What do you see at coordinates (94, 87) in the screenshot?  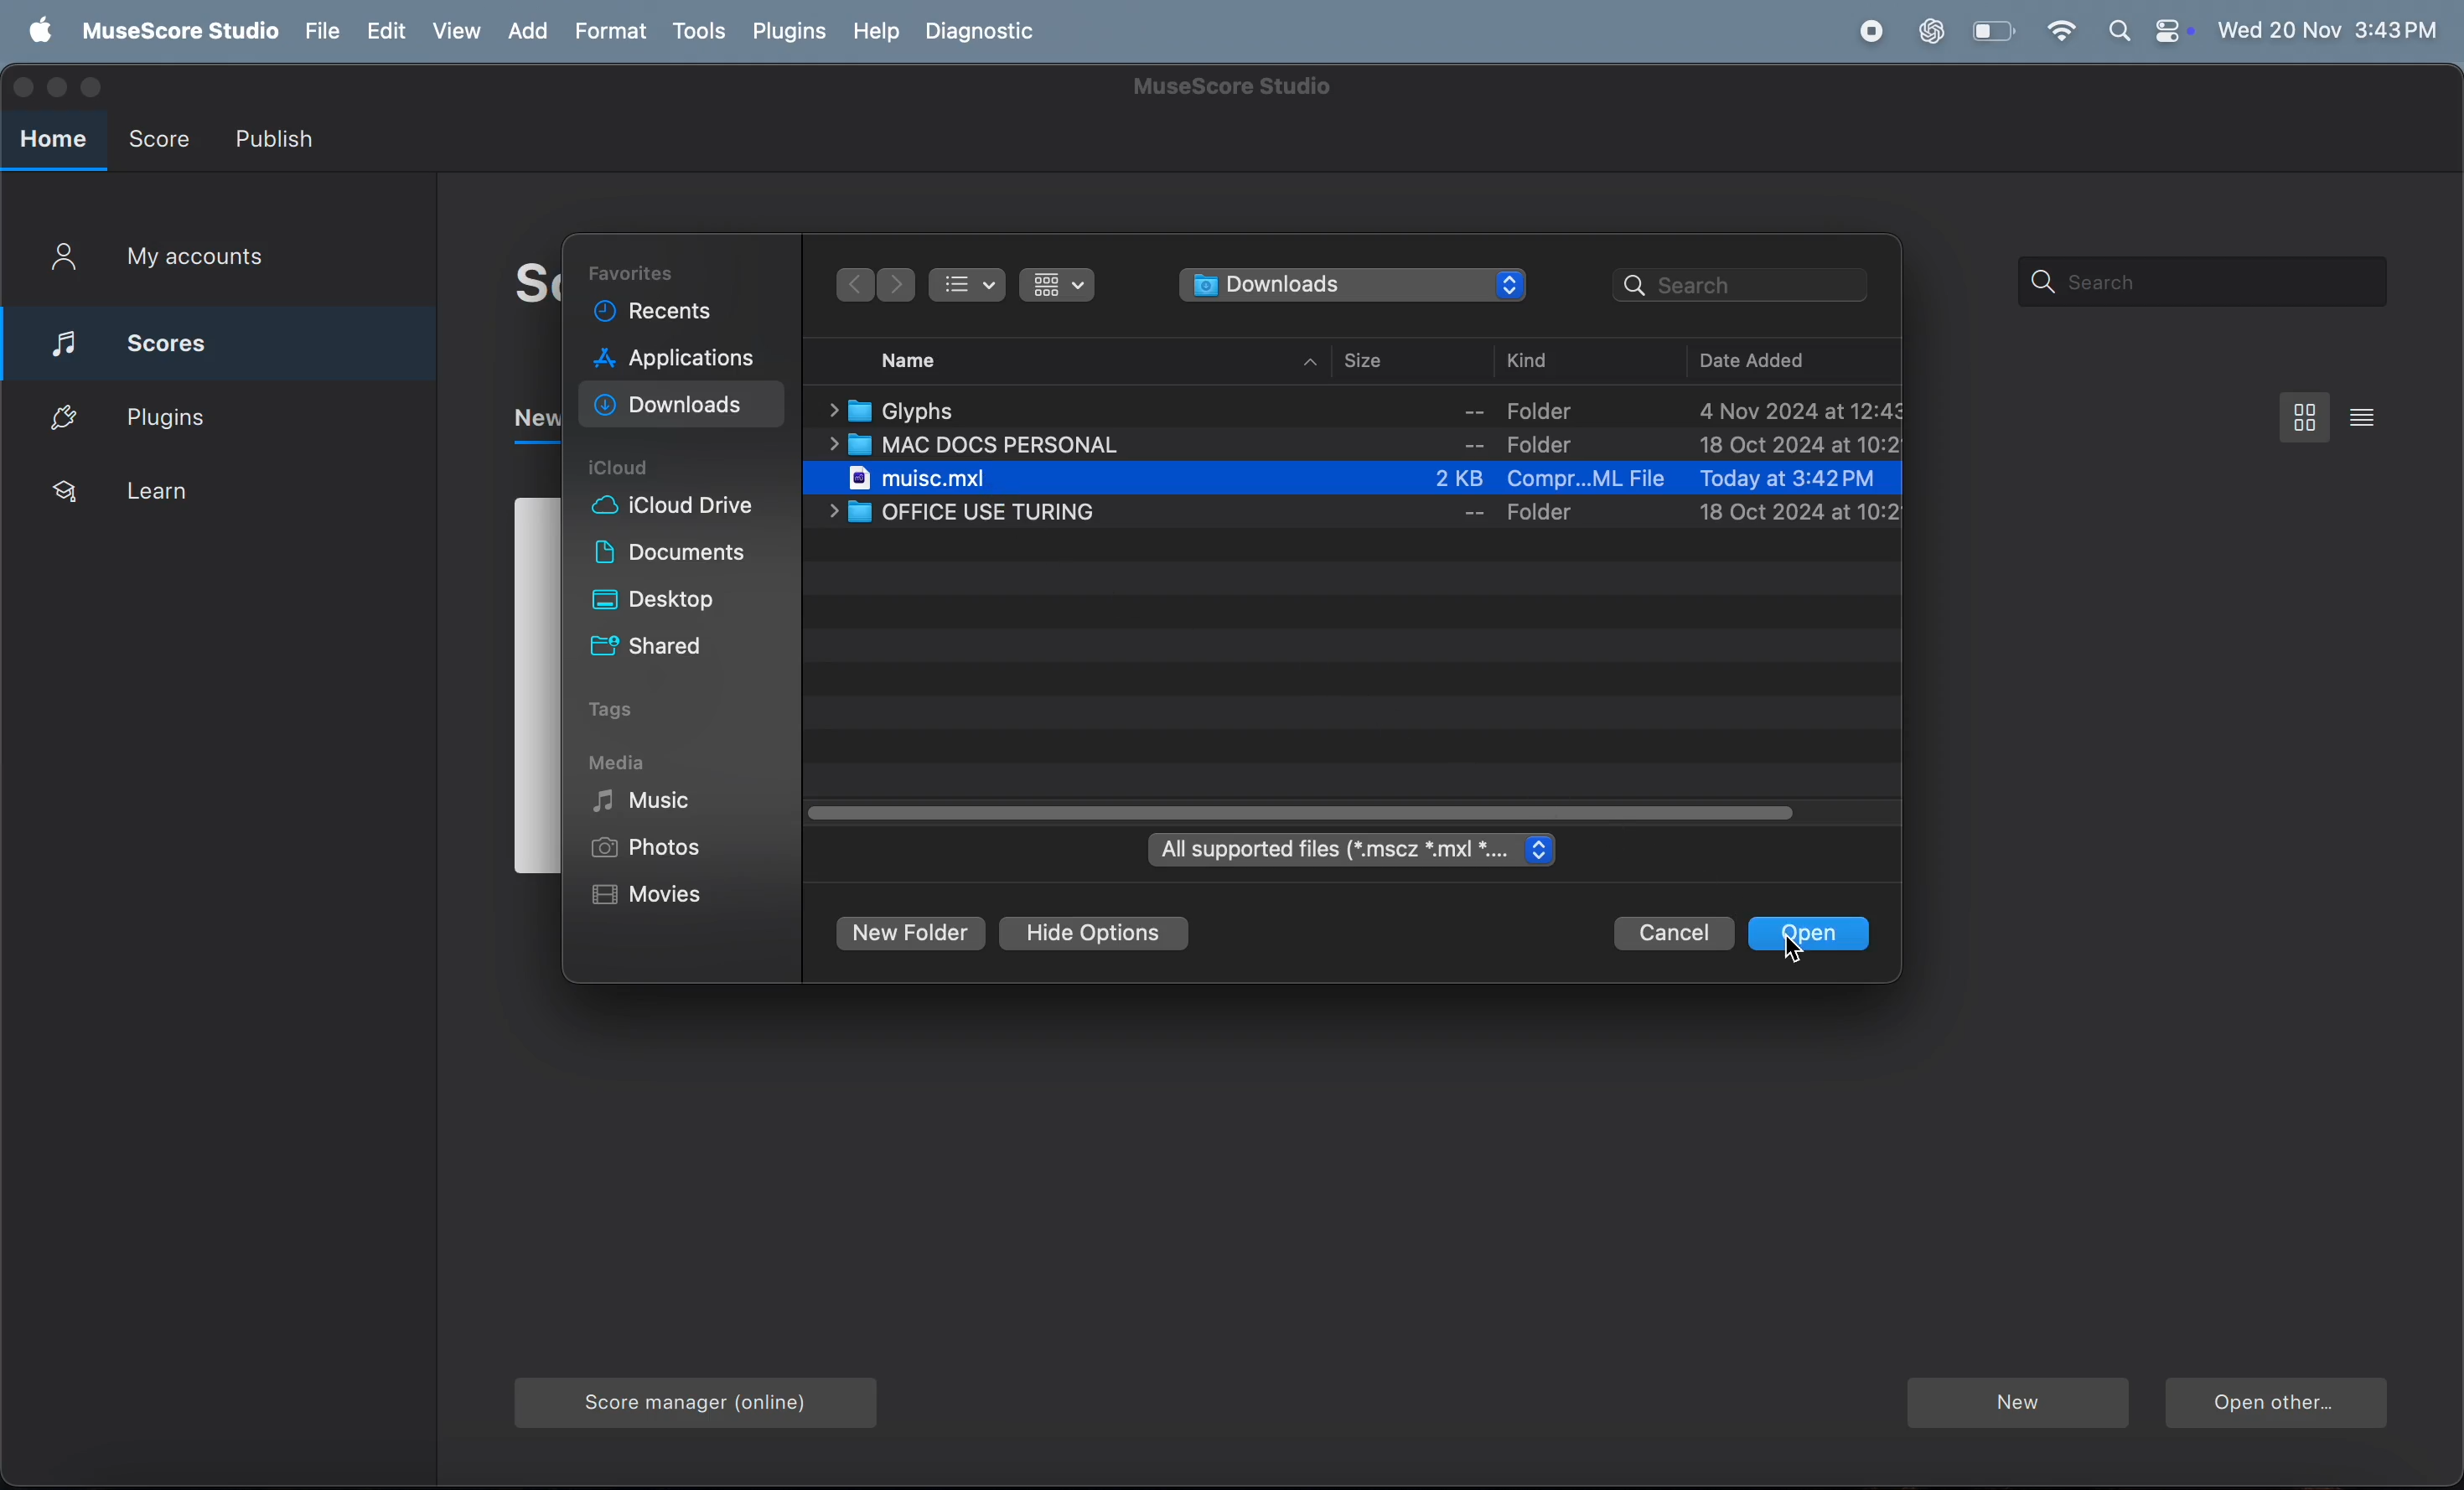 I see `maximize` at bounding box center [94, 87].